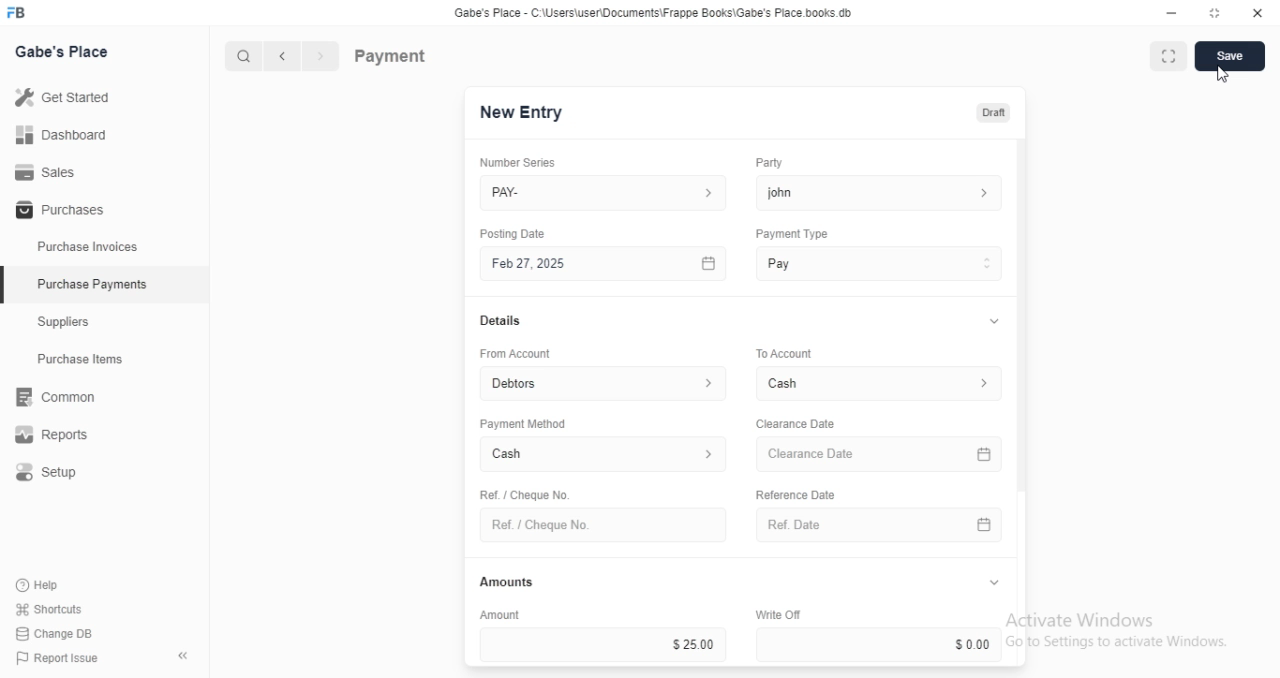 Image resolution: width=1280 pixels, height=678 pixels. I want to click on $25.00, so click(603, 644).